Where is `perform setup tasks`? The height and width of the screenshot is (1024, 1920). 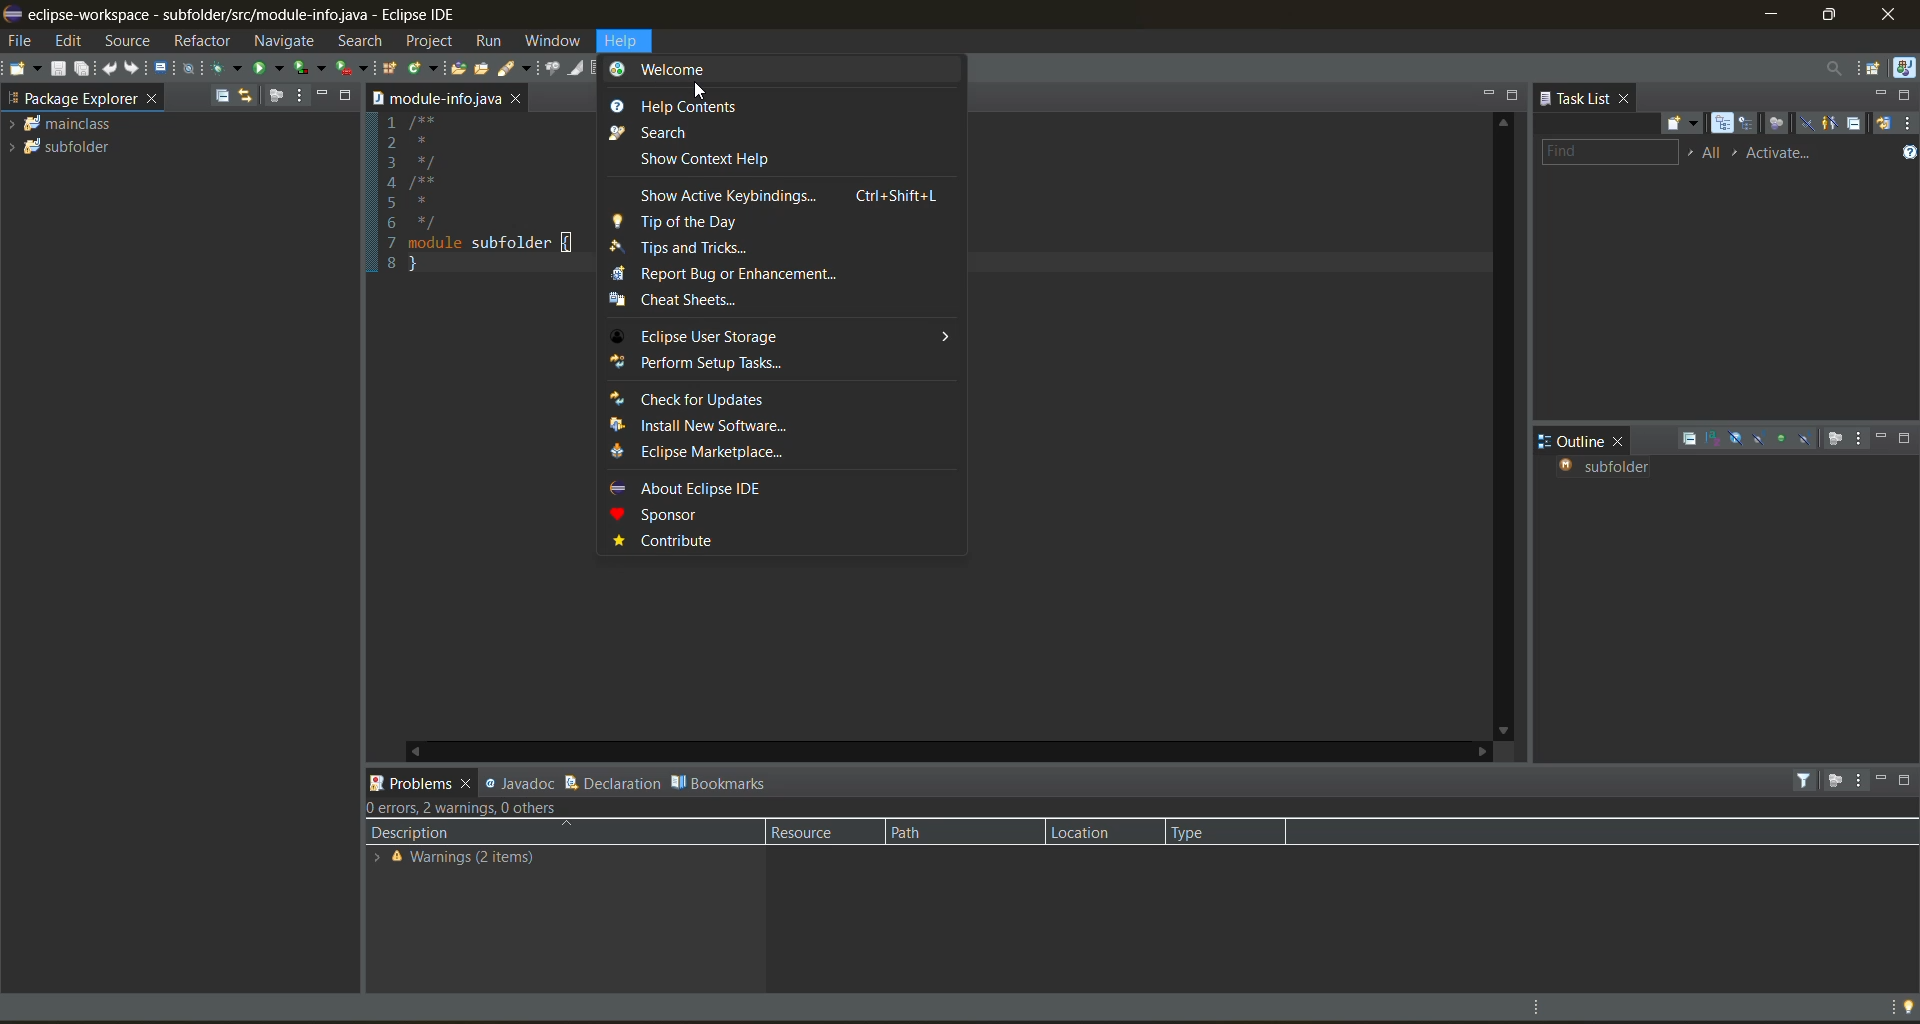 perform setup tasks is located at coordinates (750, 363).